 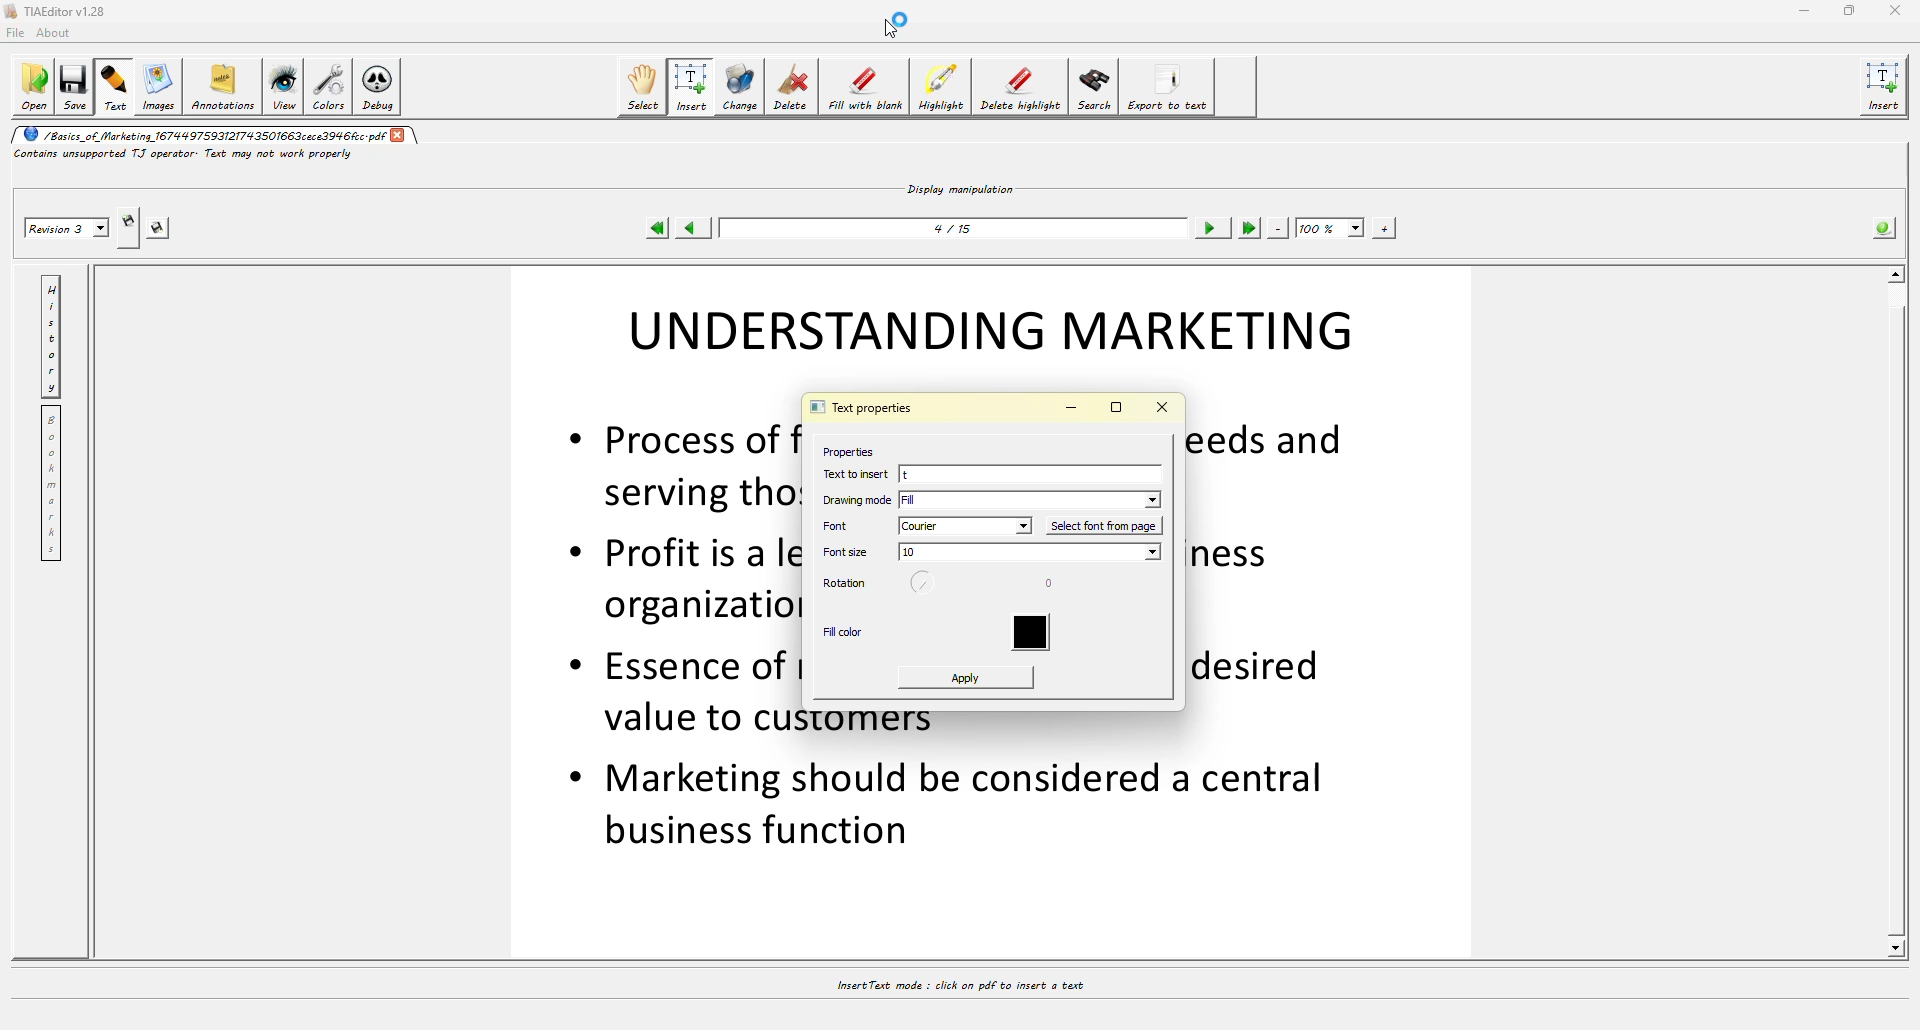 What do you see at coordinates (860, 409) in the screenshot?
I see `text properties` at bounding box center [860, 409].